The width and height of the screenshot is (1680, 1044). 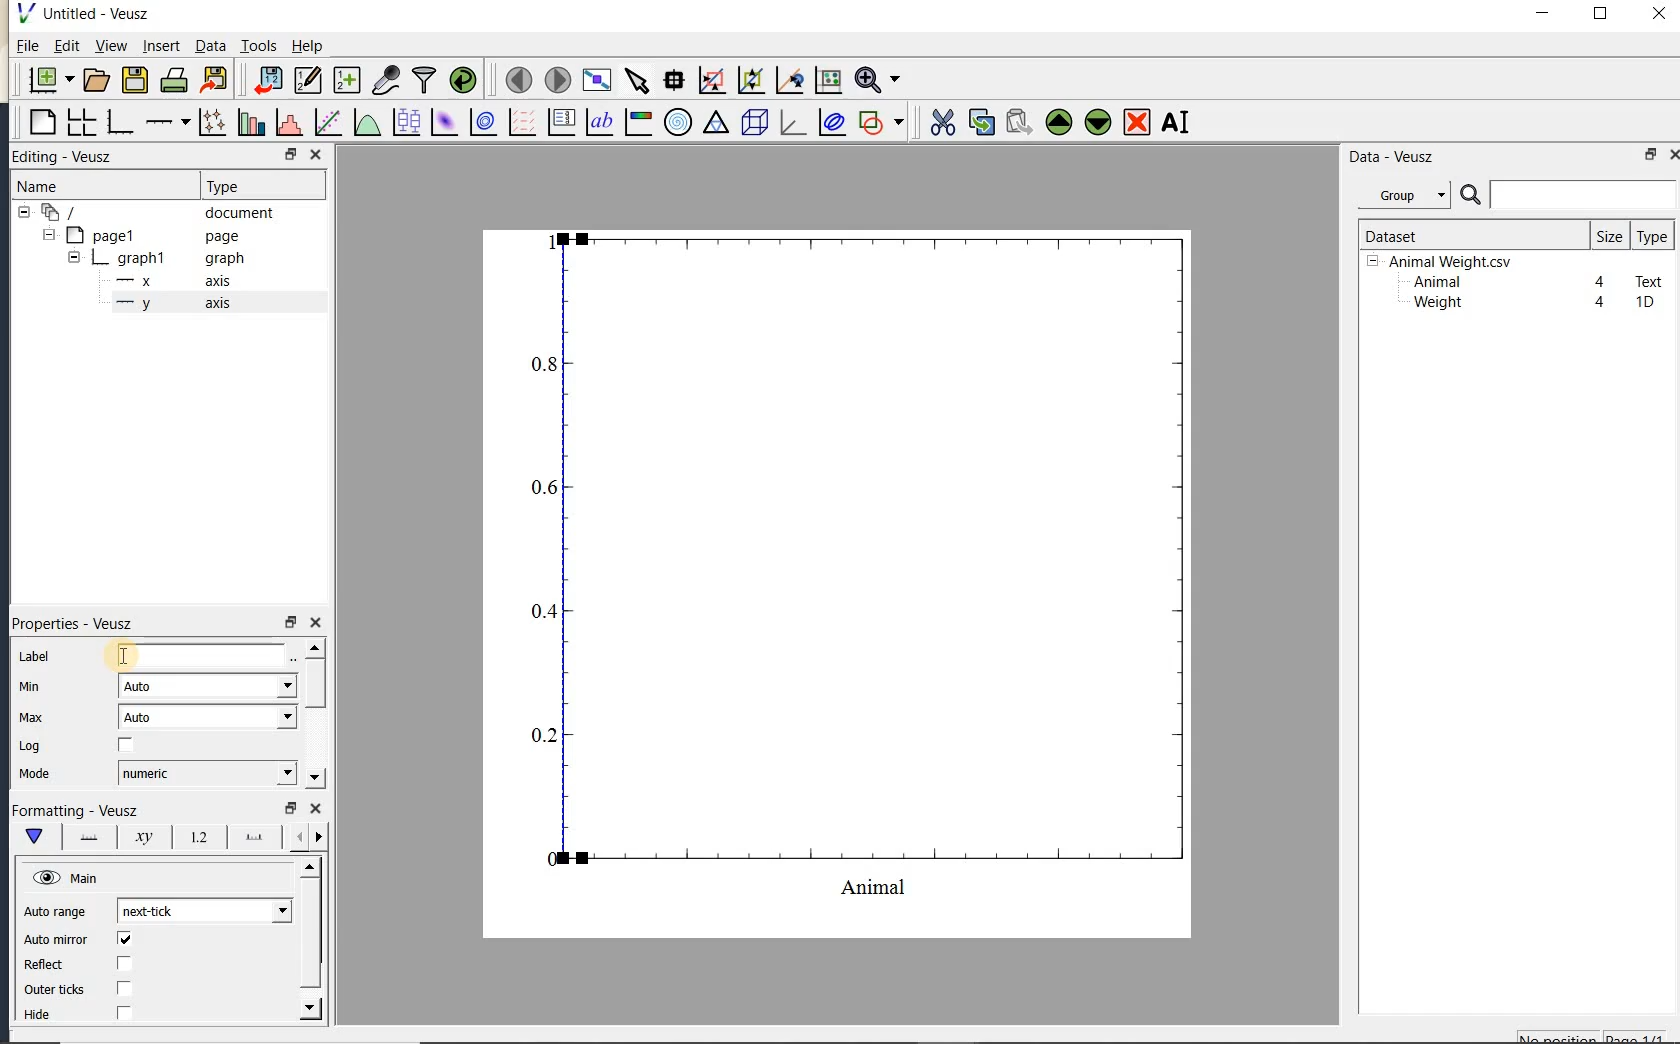 What do you see at coordinates (790, 81) in the screenshot?
I see `click to recenter graph axes` at bounding box center [790, 81].